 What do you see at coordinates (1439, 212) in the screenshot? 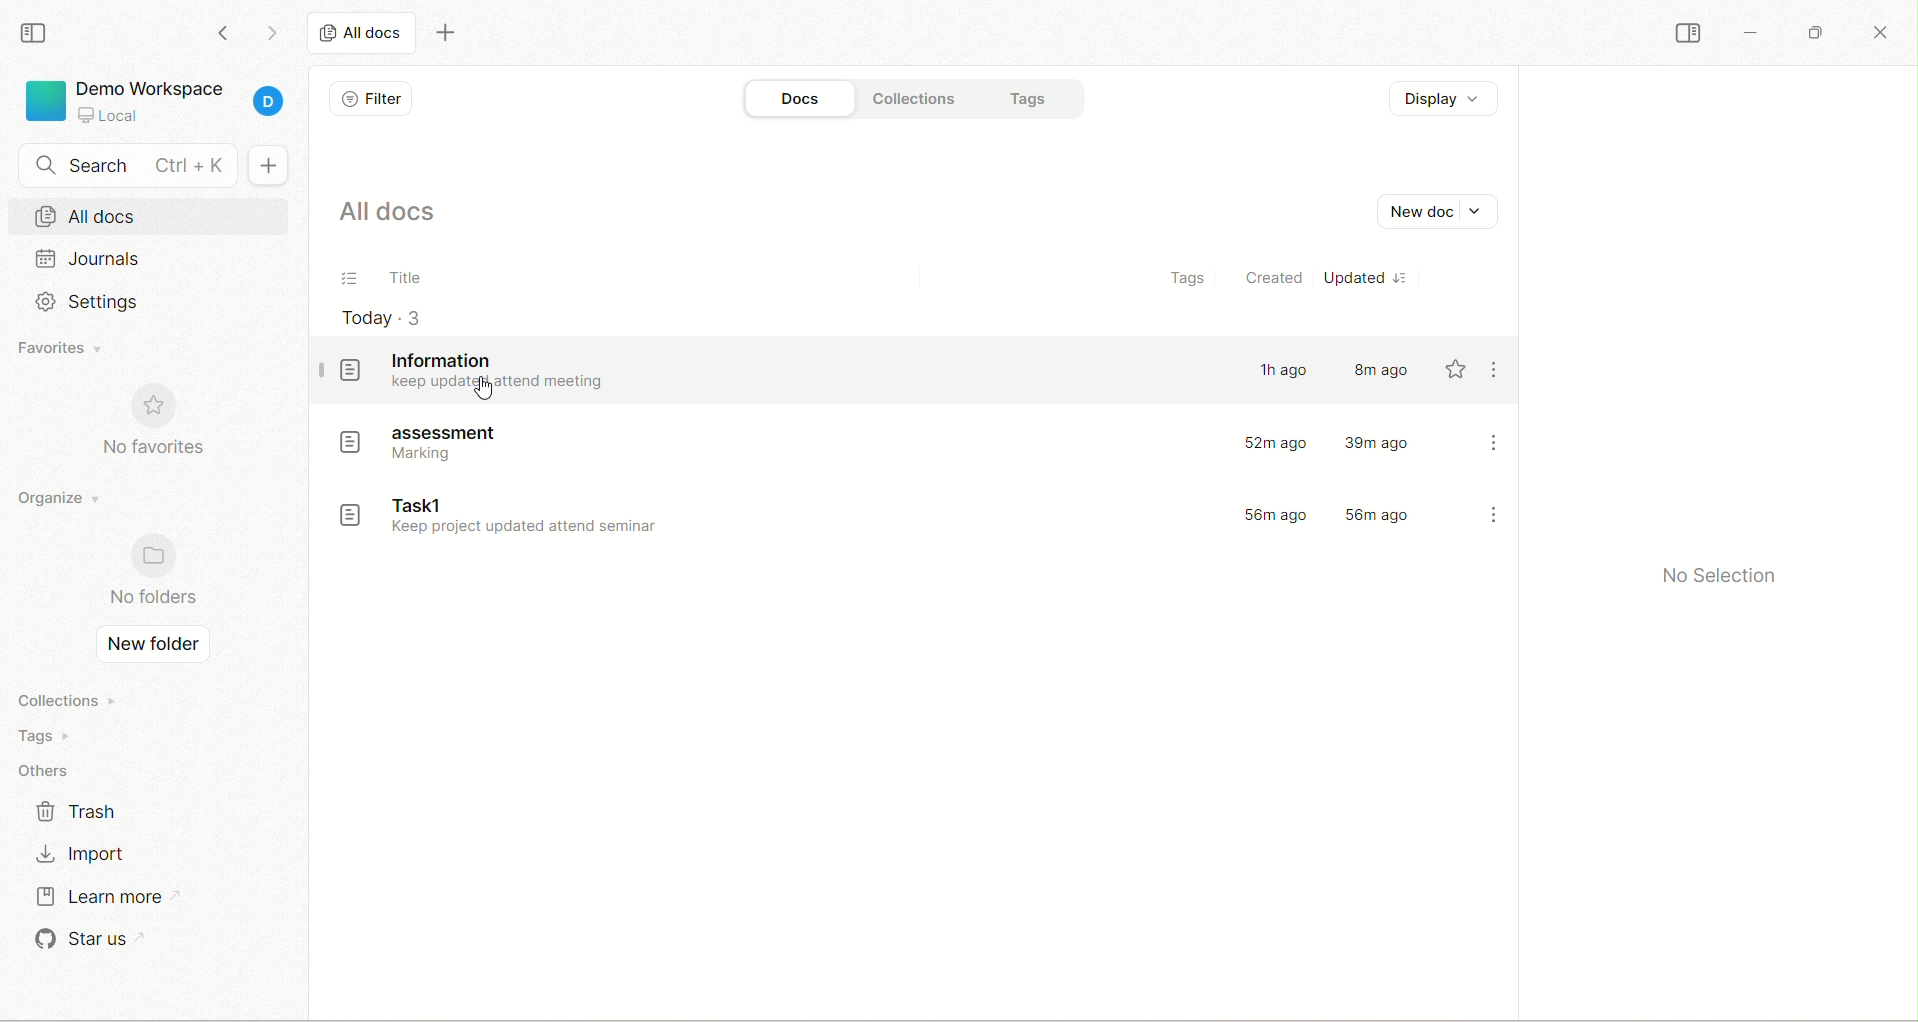
I see `new document` at bounding box center [1439, 212].